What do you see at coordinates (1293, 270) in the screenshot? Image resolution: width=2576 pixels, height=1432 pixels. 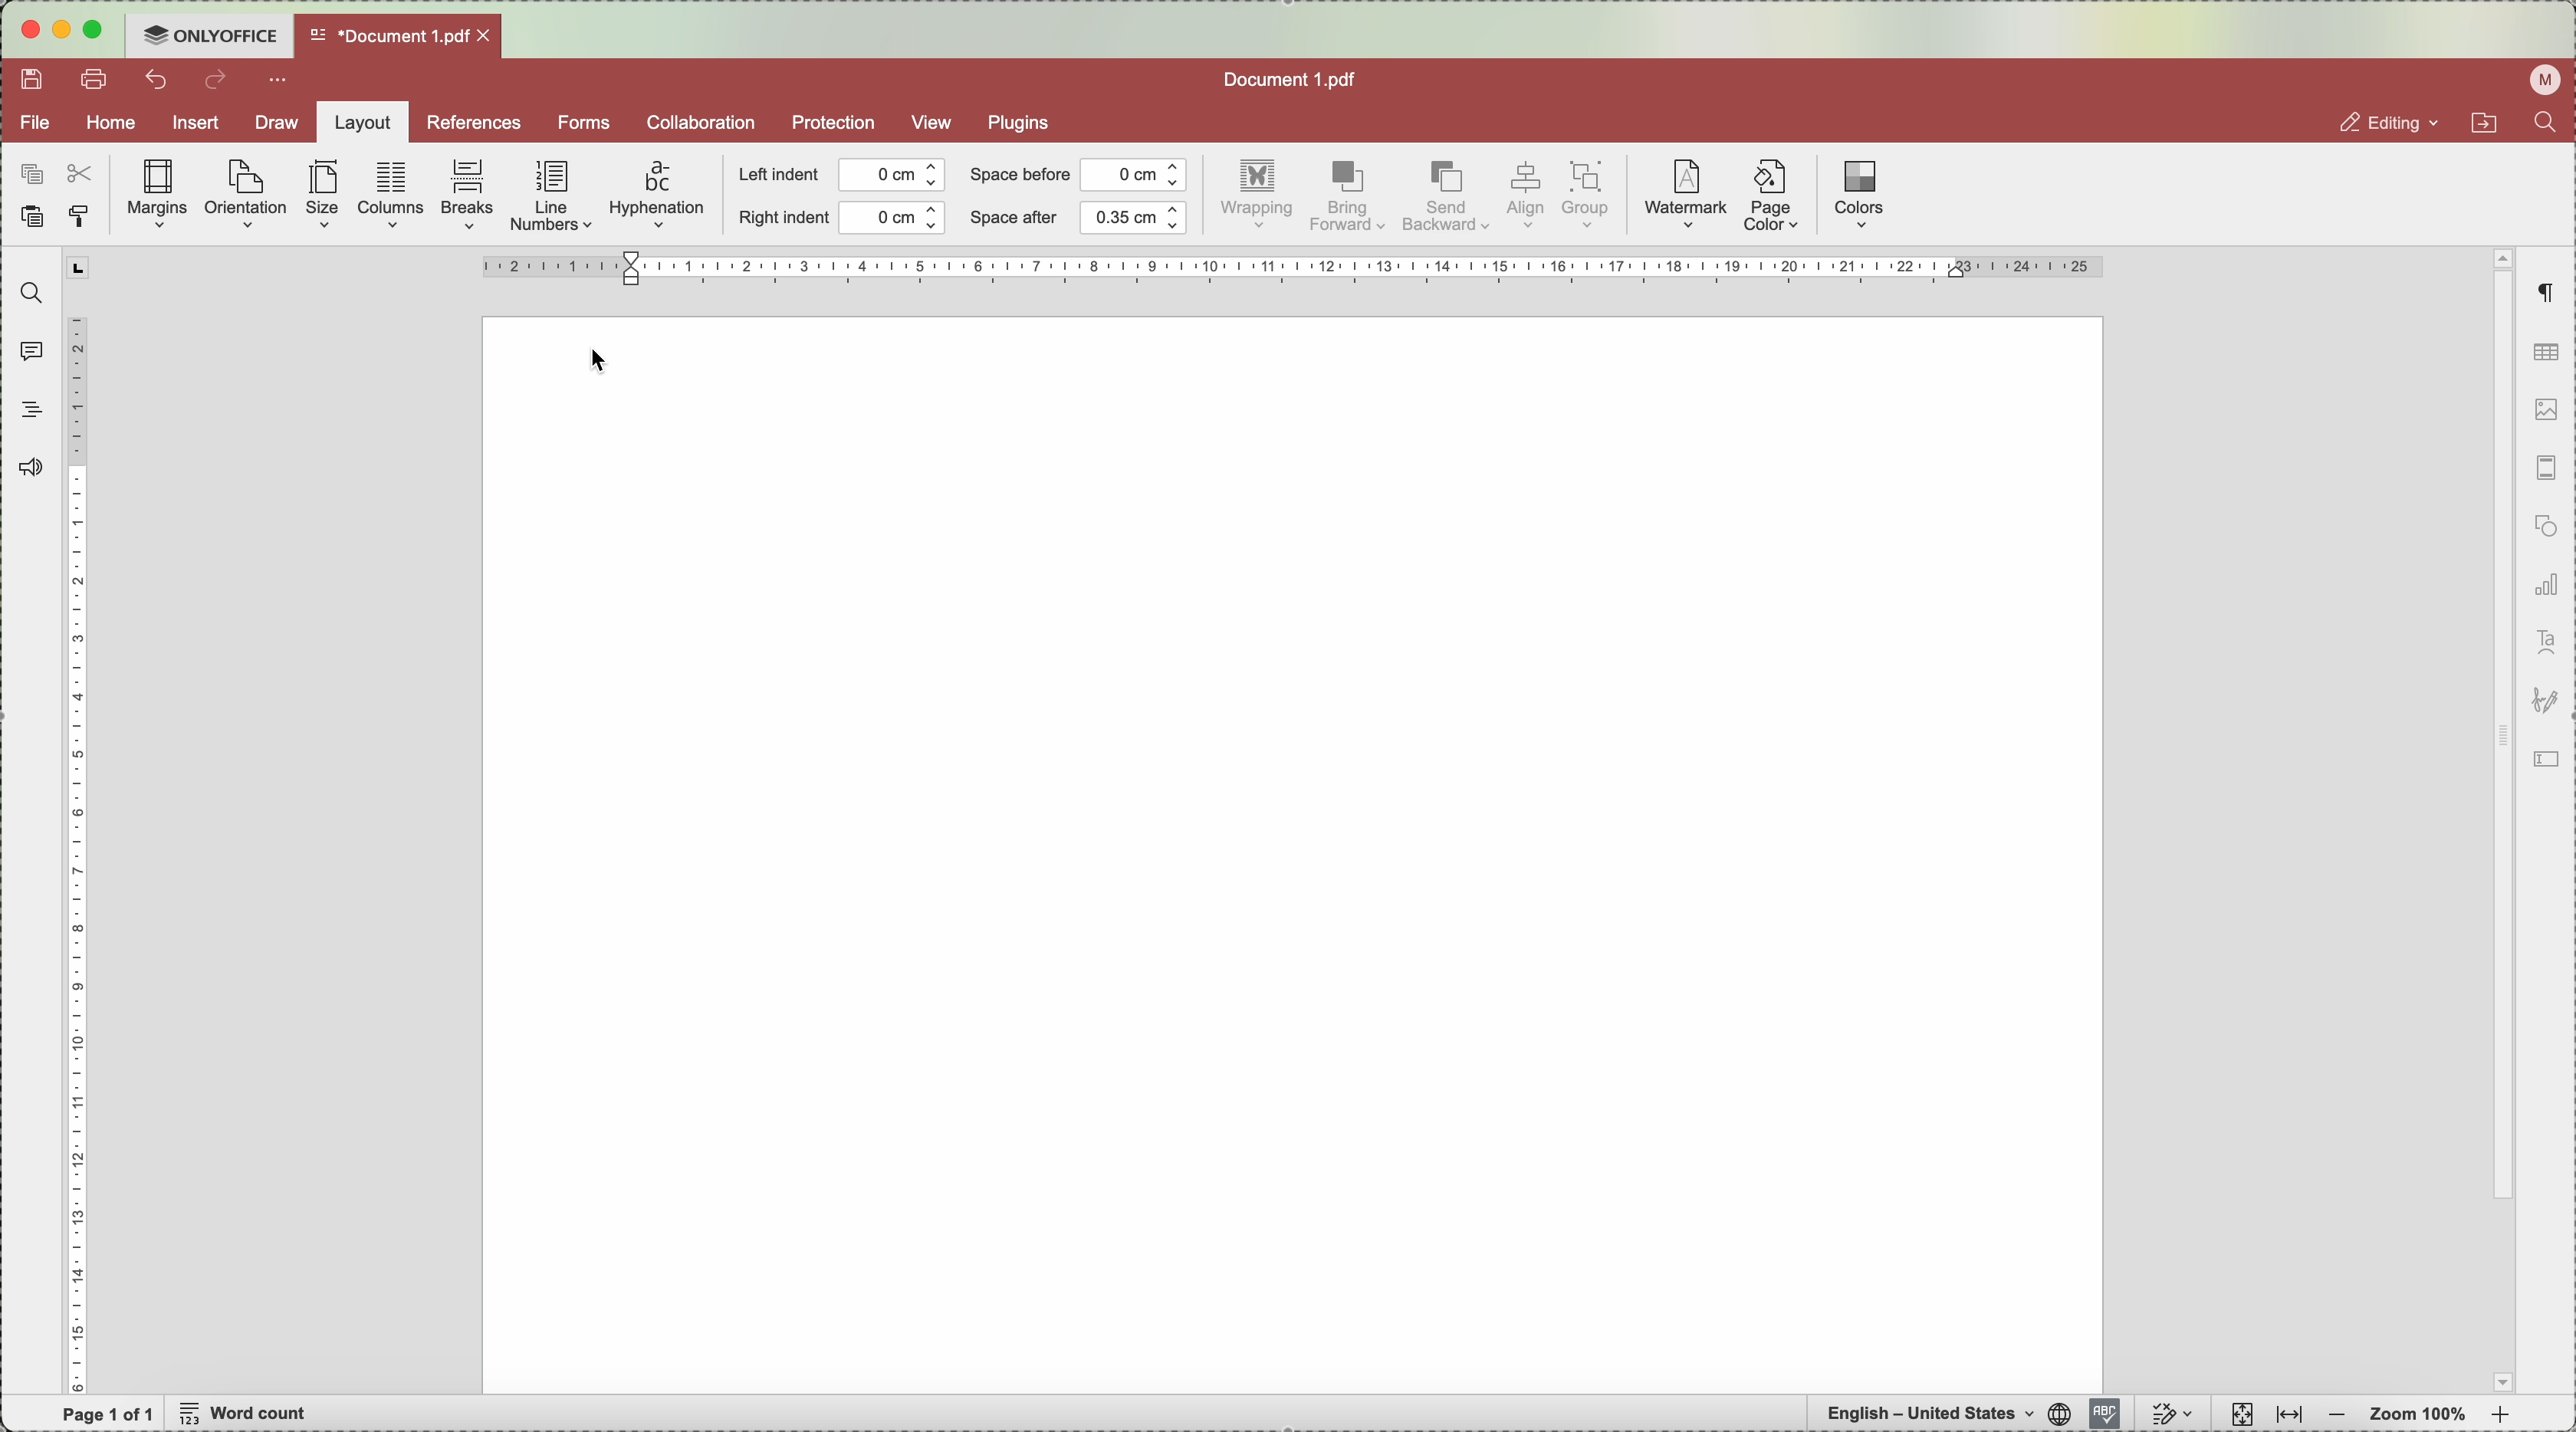 I see `ruler` at bounding box center [1293, 270].